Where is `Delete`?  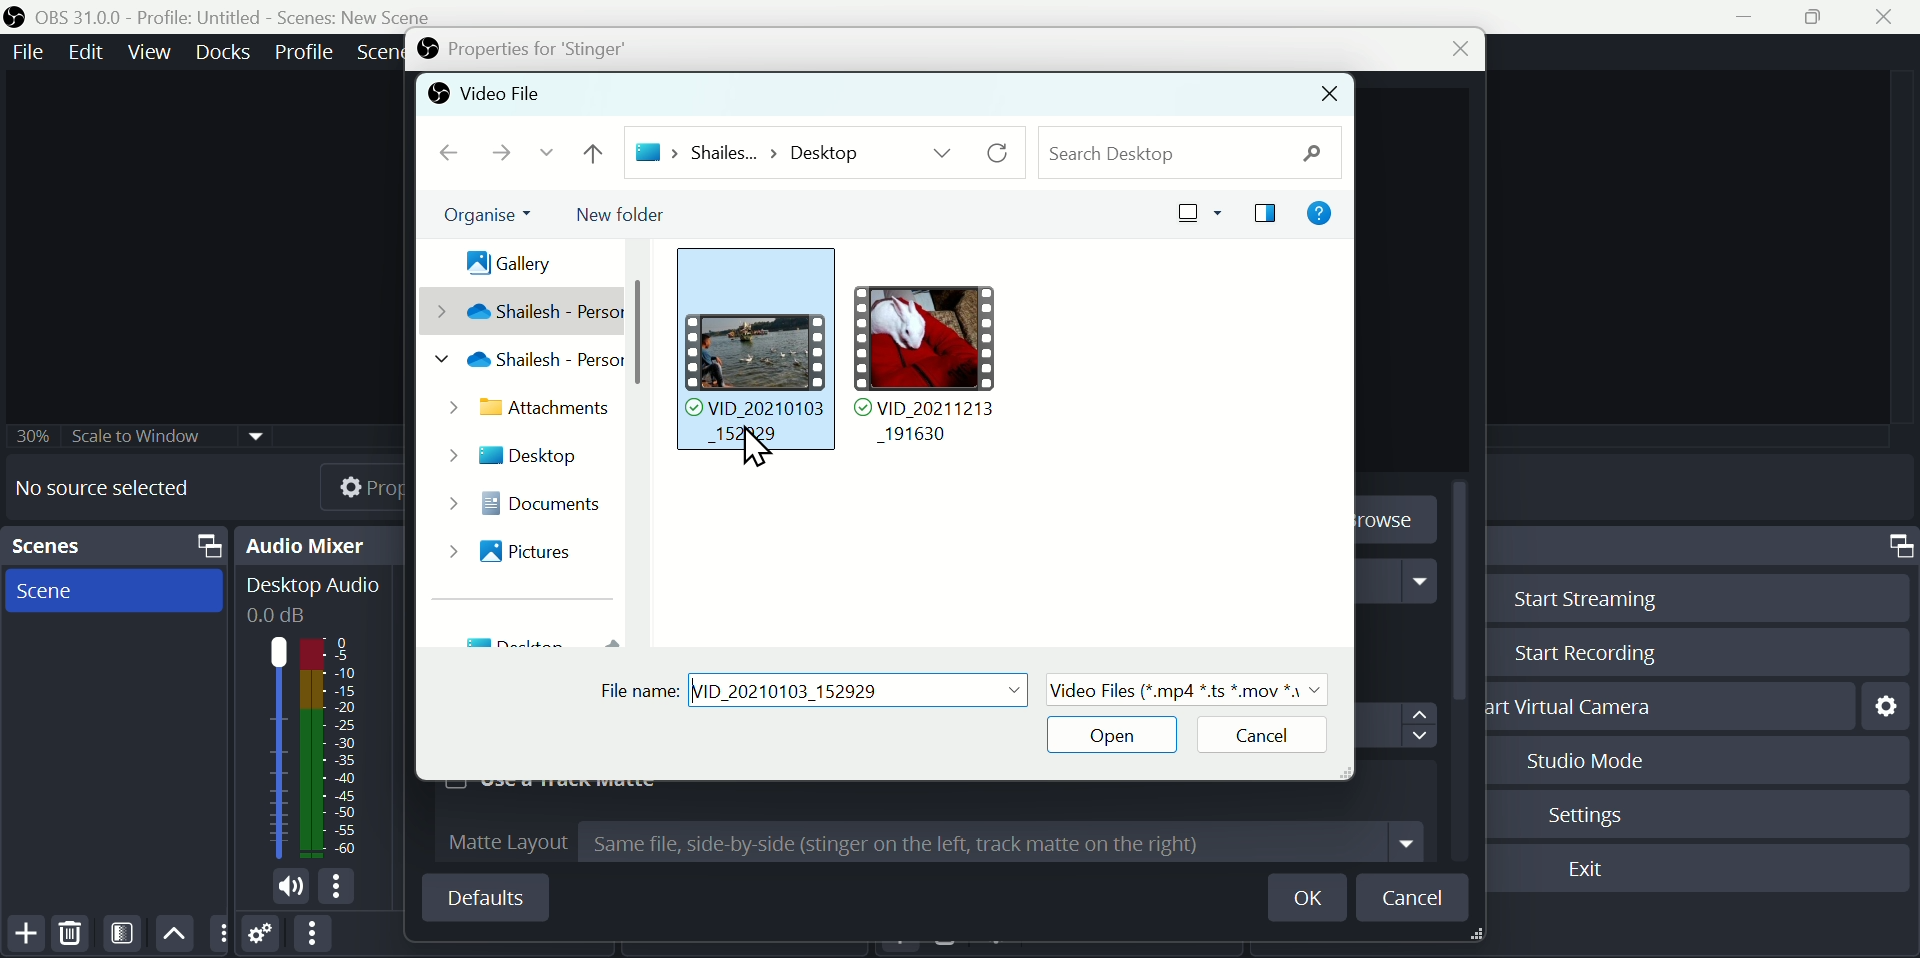
Delete is located at coordinates (69, 932).